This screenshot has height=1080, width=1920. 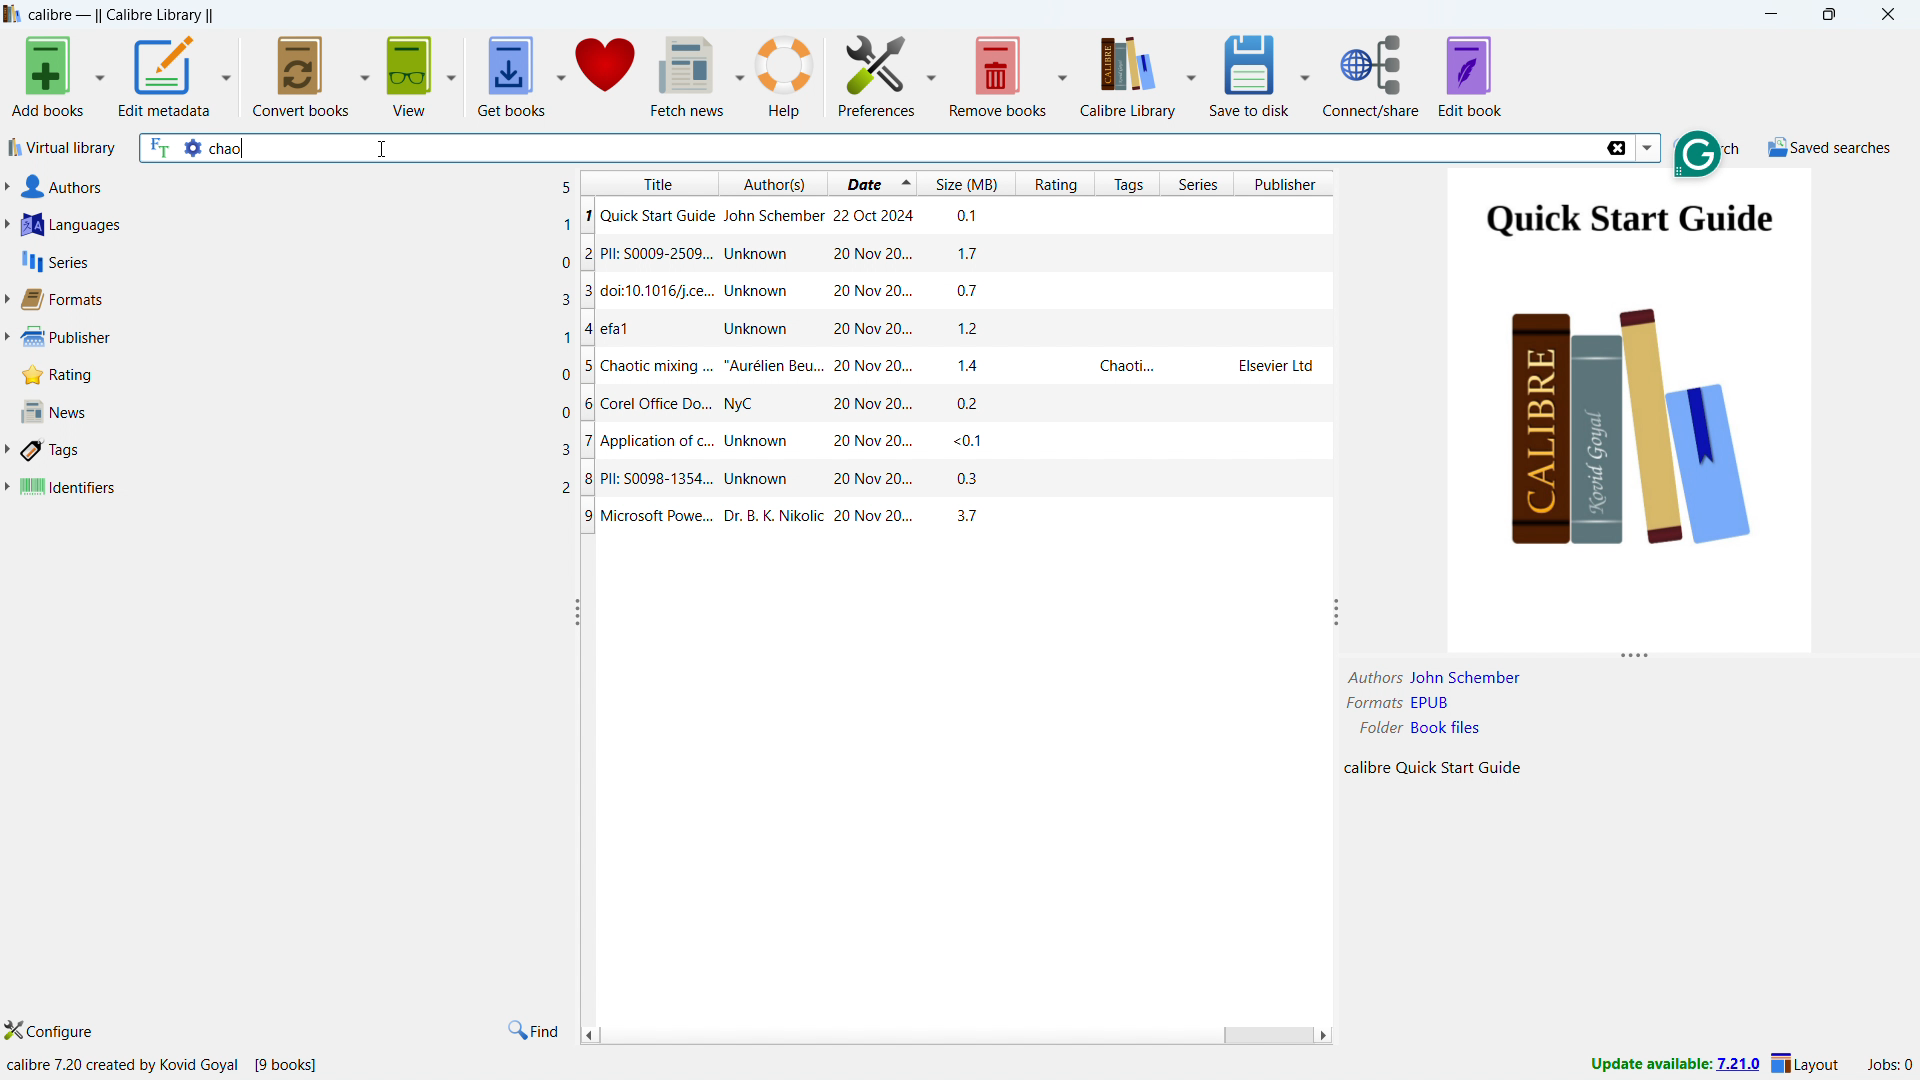 I want to click on authors, so click(x=296, y=187).